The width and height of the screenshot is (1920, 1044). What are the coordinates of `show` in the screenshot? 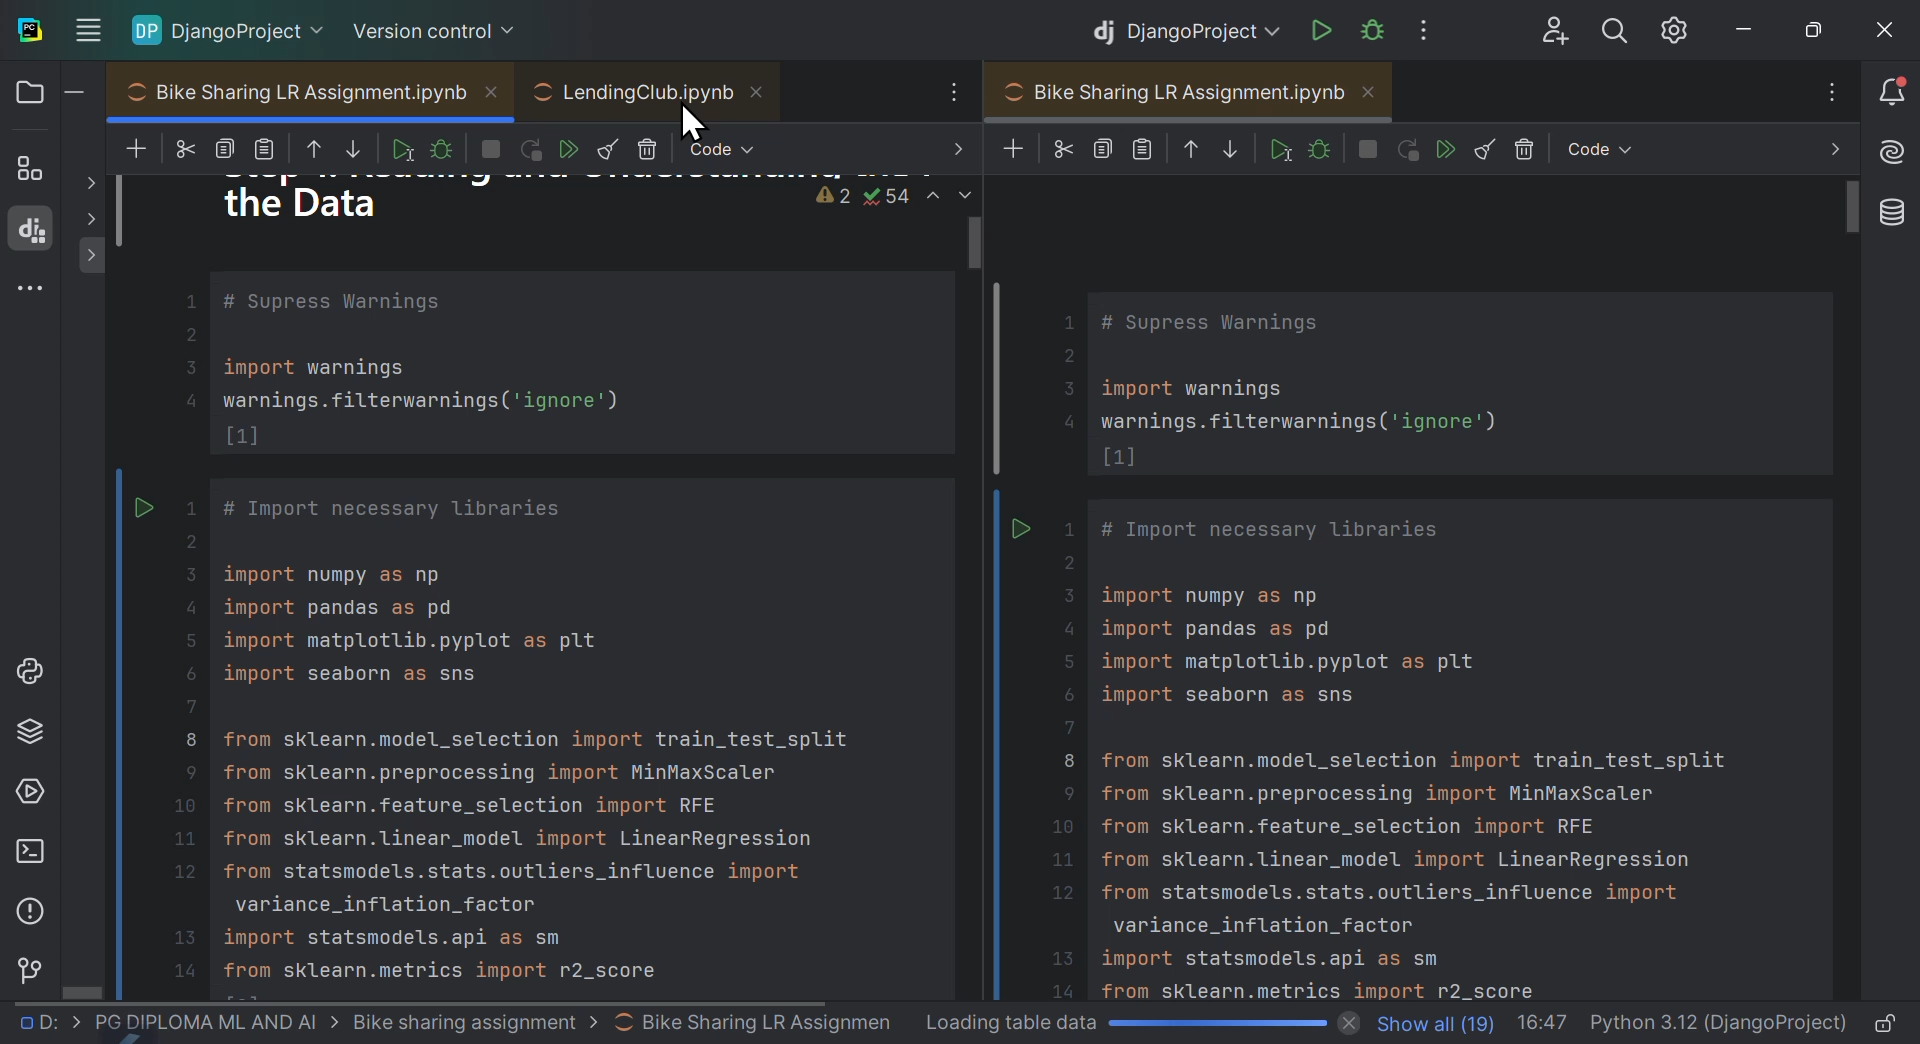 It's located at (91, 186).